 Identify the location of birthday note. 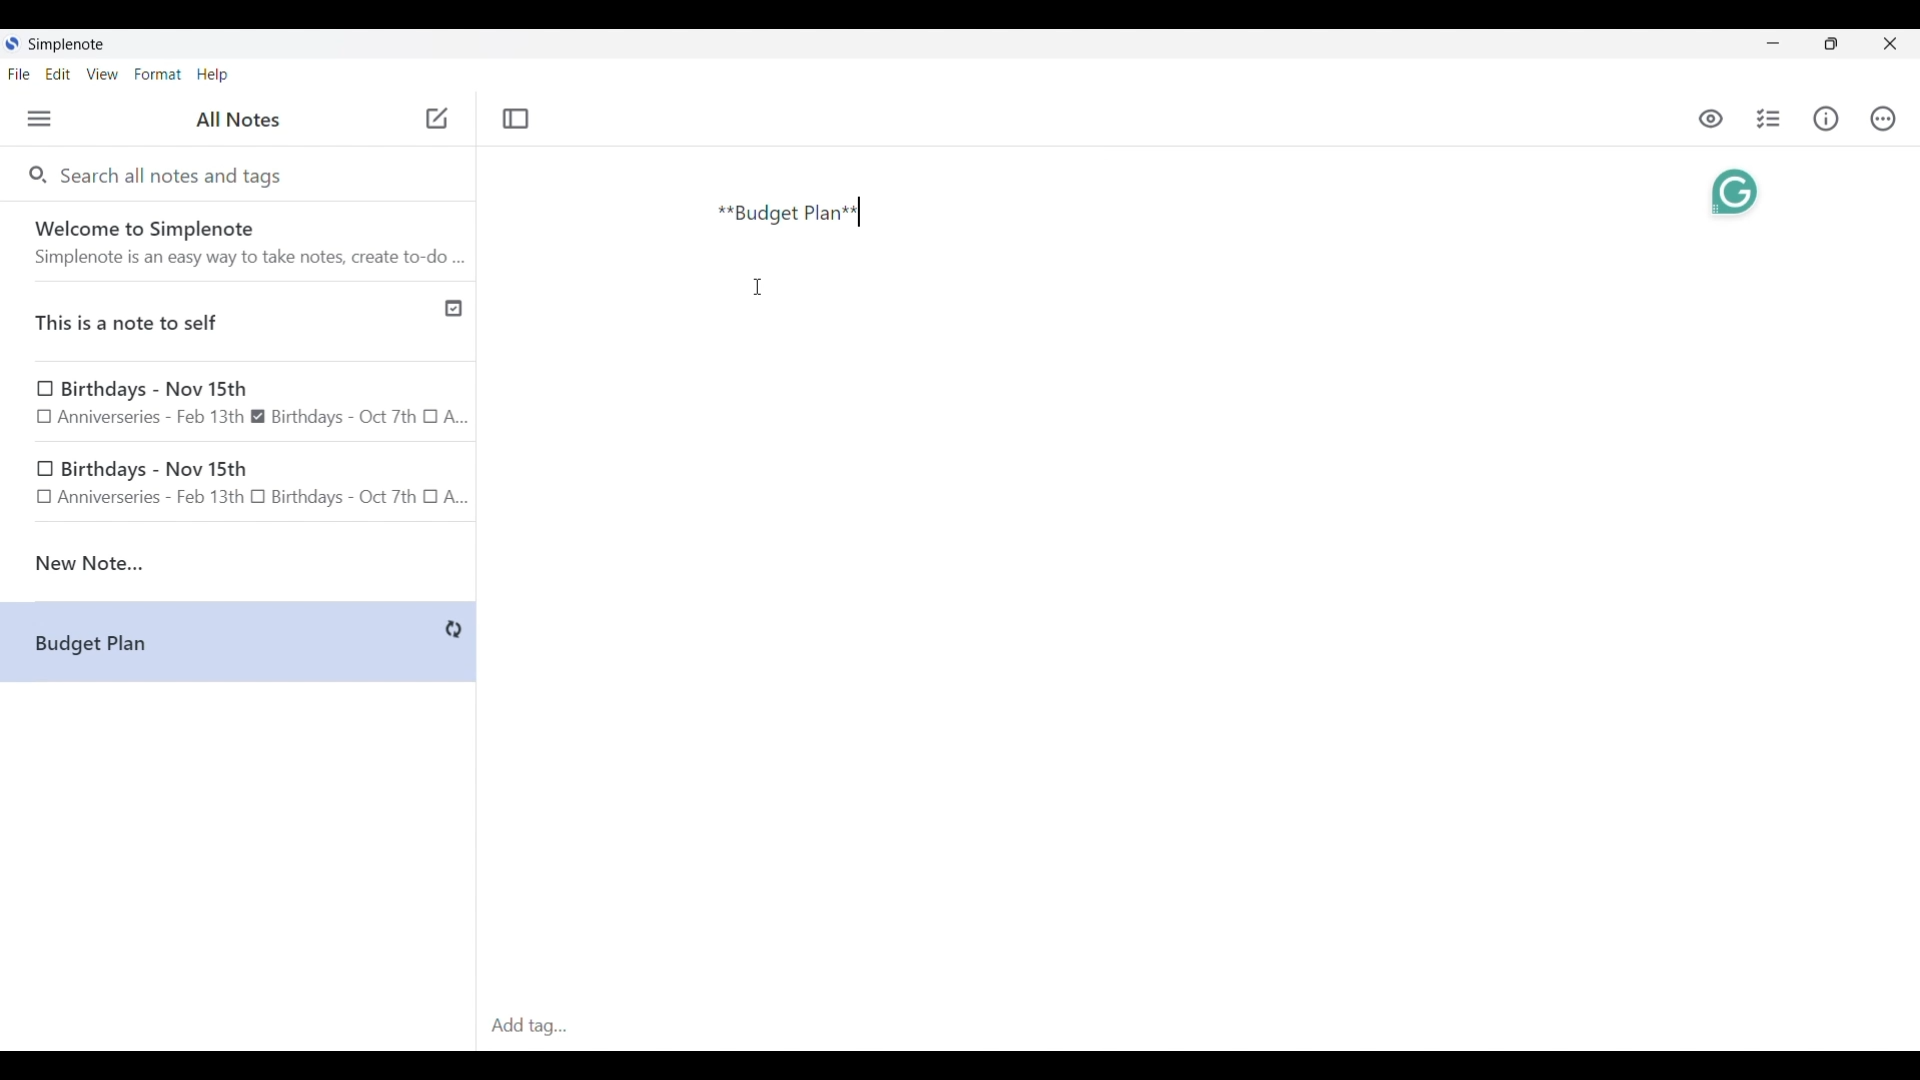
(240, 486).